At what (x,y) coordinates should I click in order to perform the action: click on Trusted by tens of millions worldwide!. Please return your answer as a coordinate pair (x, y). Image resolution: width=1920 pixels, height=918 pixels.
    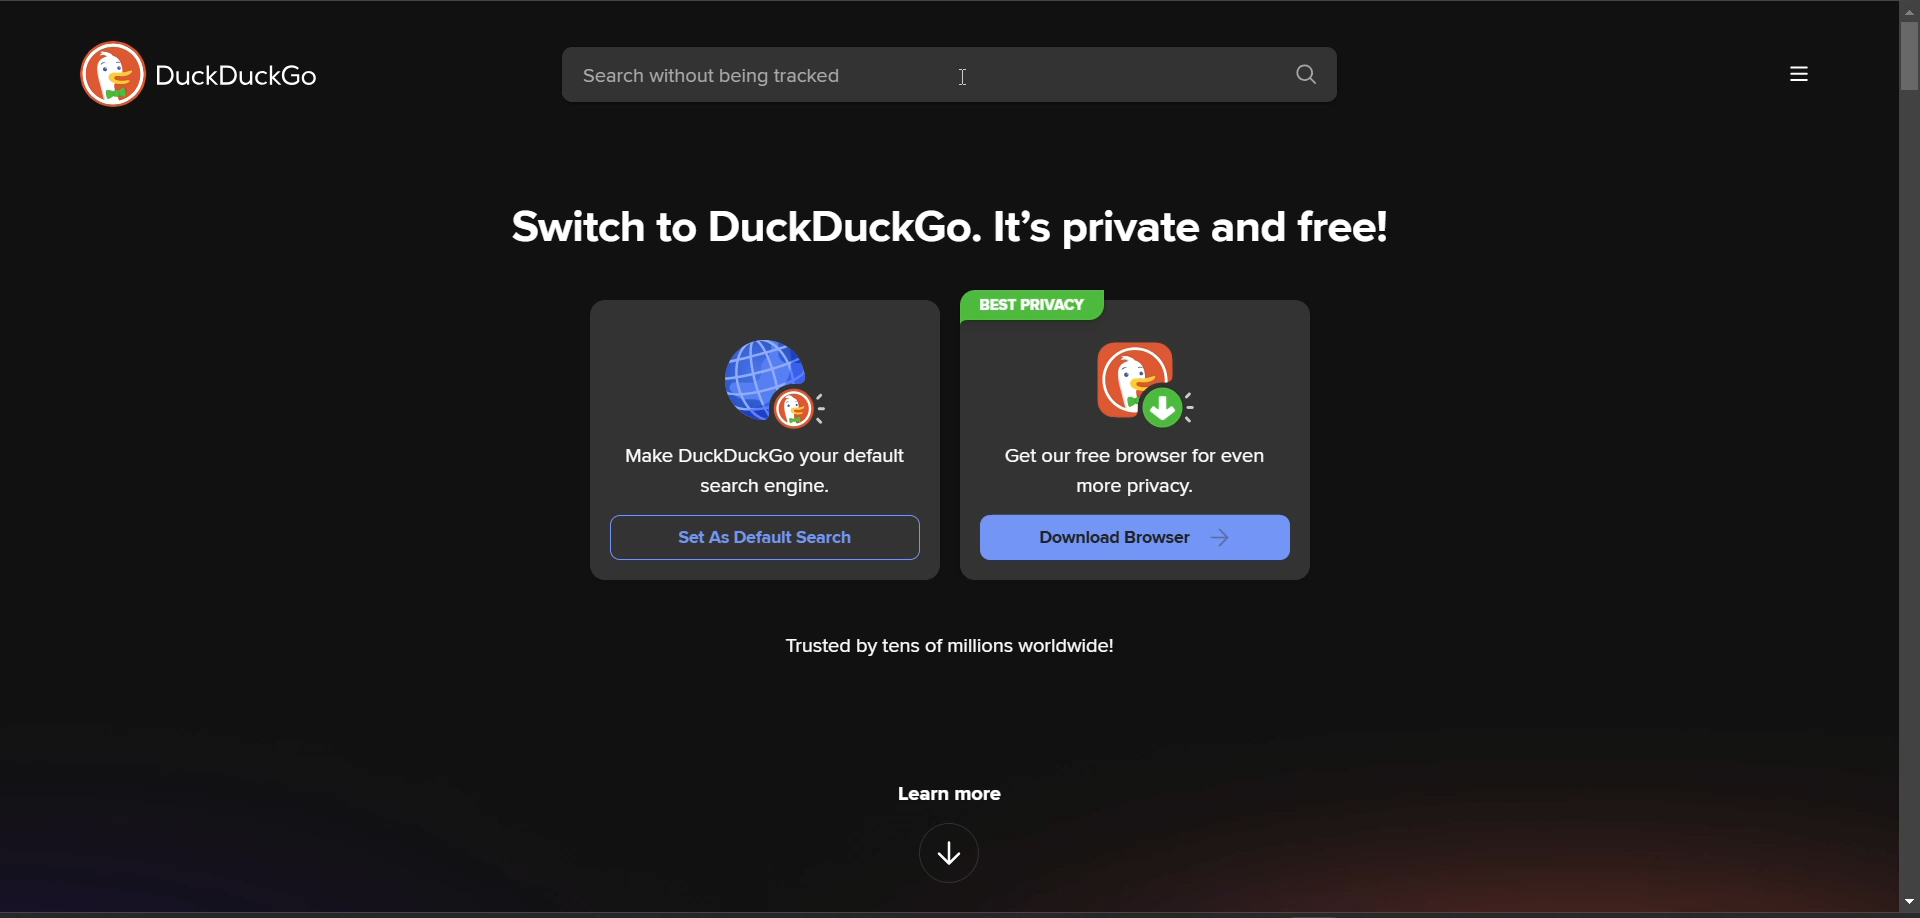
    Looking at the image, I should click on (953, 650).